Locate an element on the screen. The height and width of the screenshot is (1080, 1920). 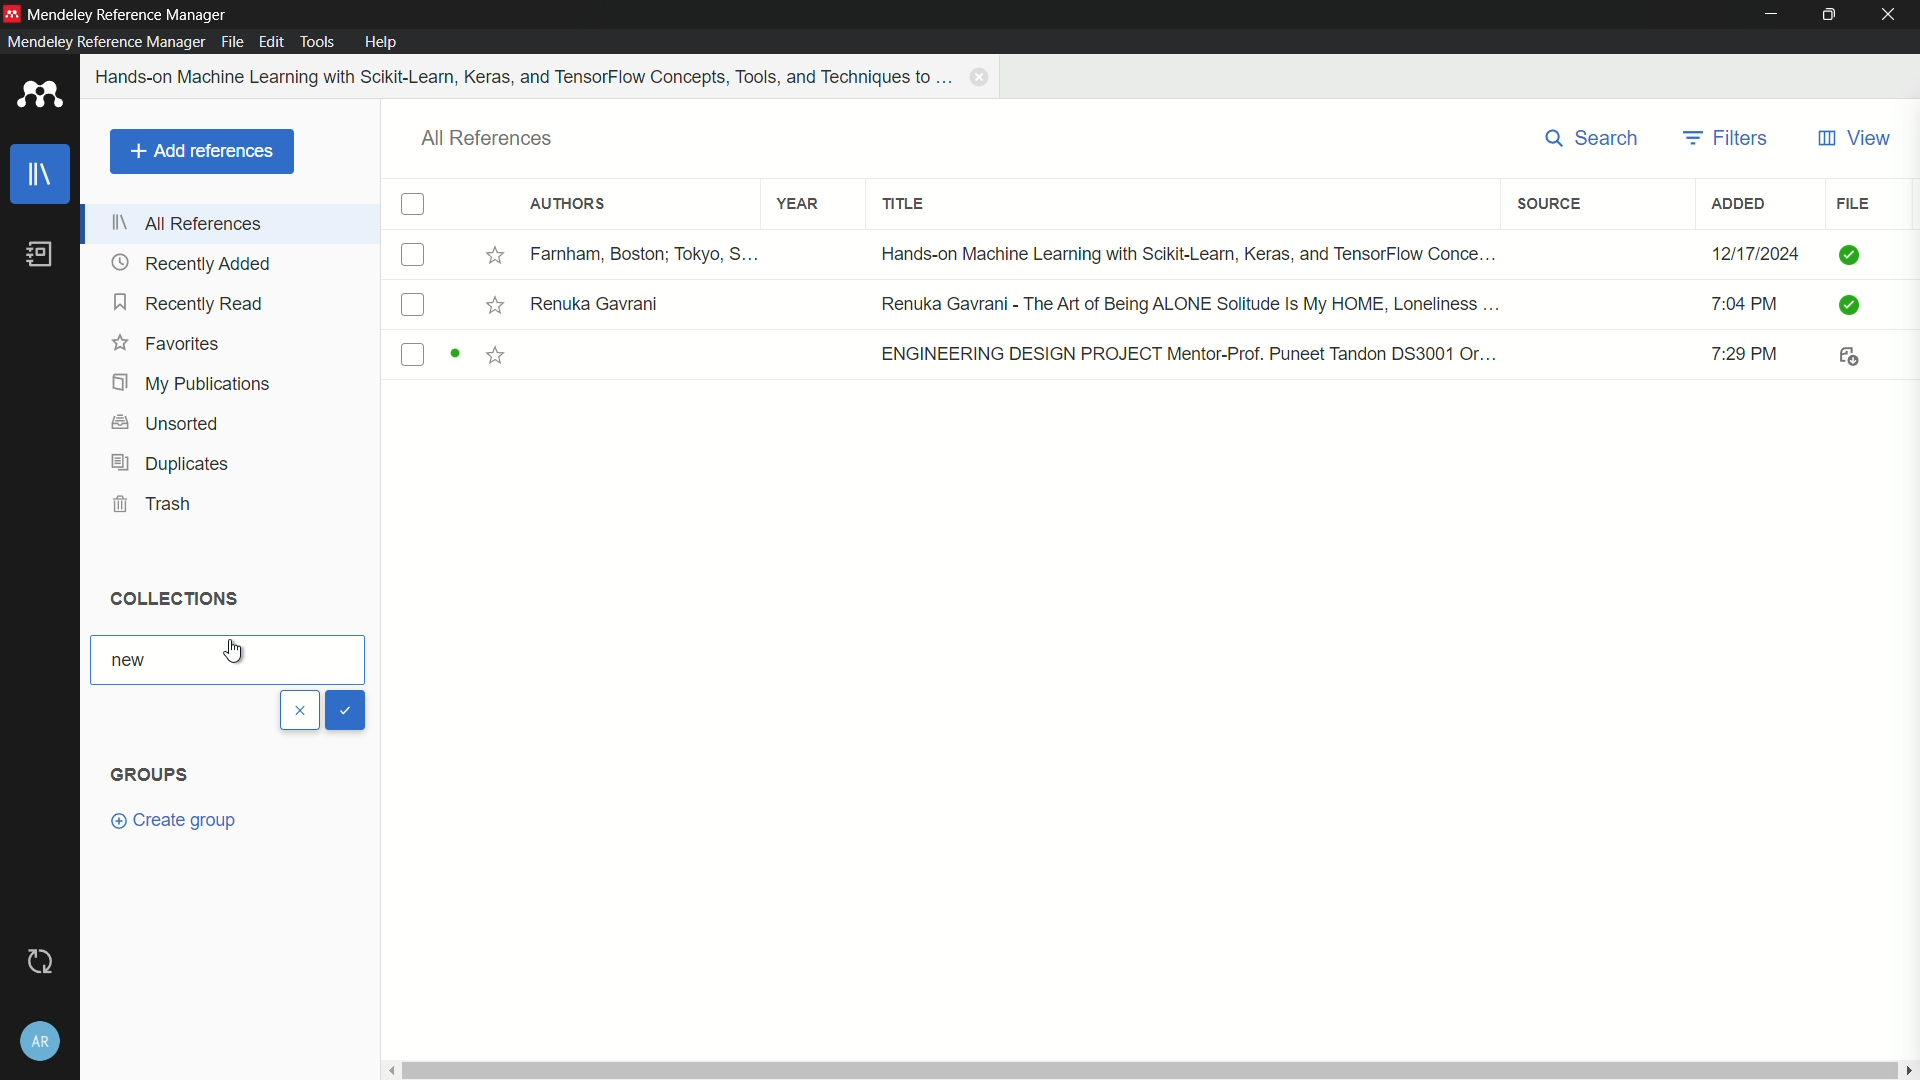
mendeley reference manager is located at coordinates (105, 41).